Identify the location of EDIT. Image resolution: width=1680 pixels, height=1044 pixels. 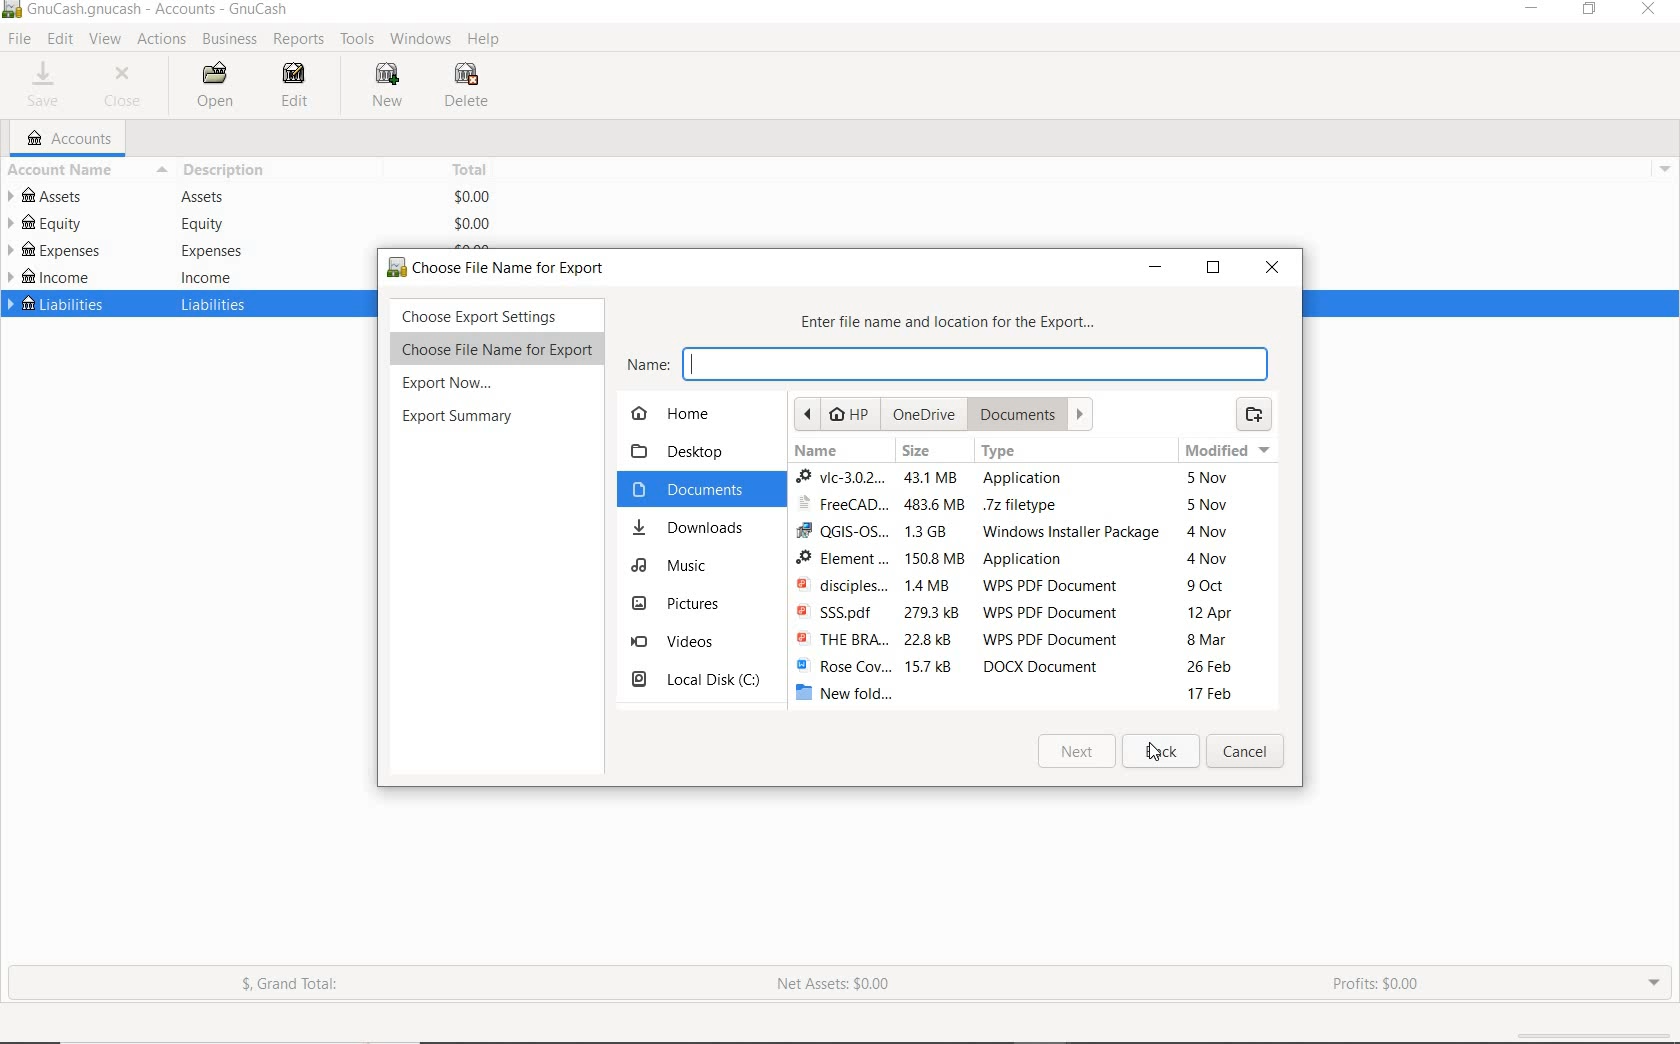
(290, 88).